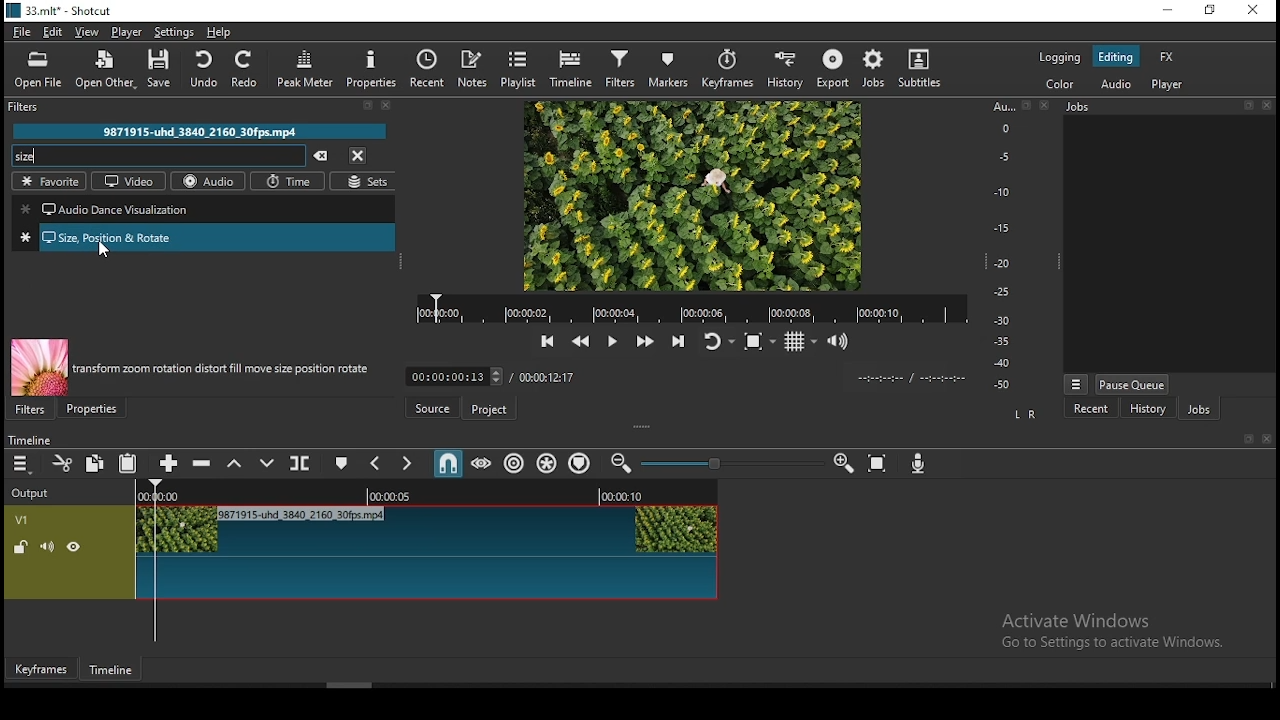 The image size is (1280, 720). What do you see at coordinates (450, 465) in the screenshot?
I see `snap` at bounding box center [450, 465].